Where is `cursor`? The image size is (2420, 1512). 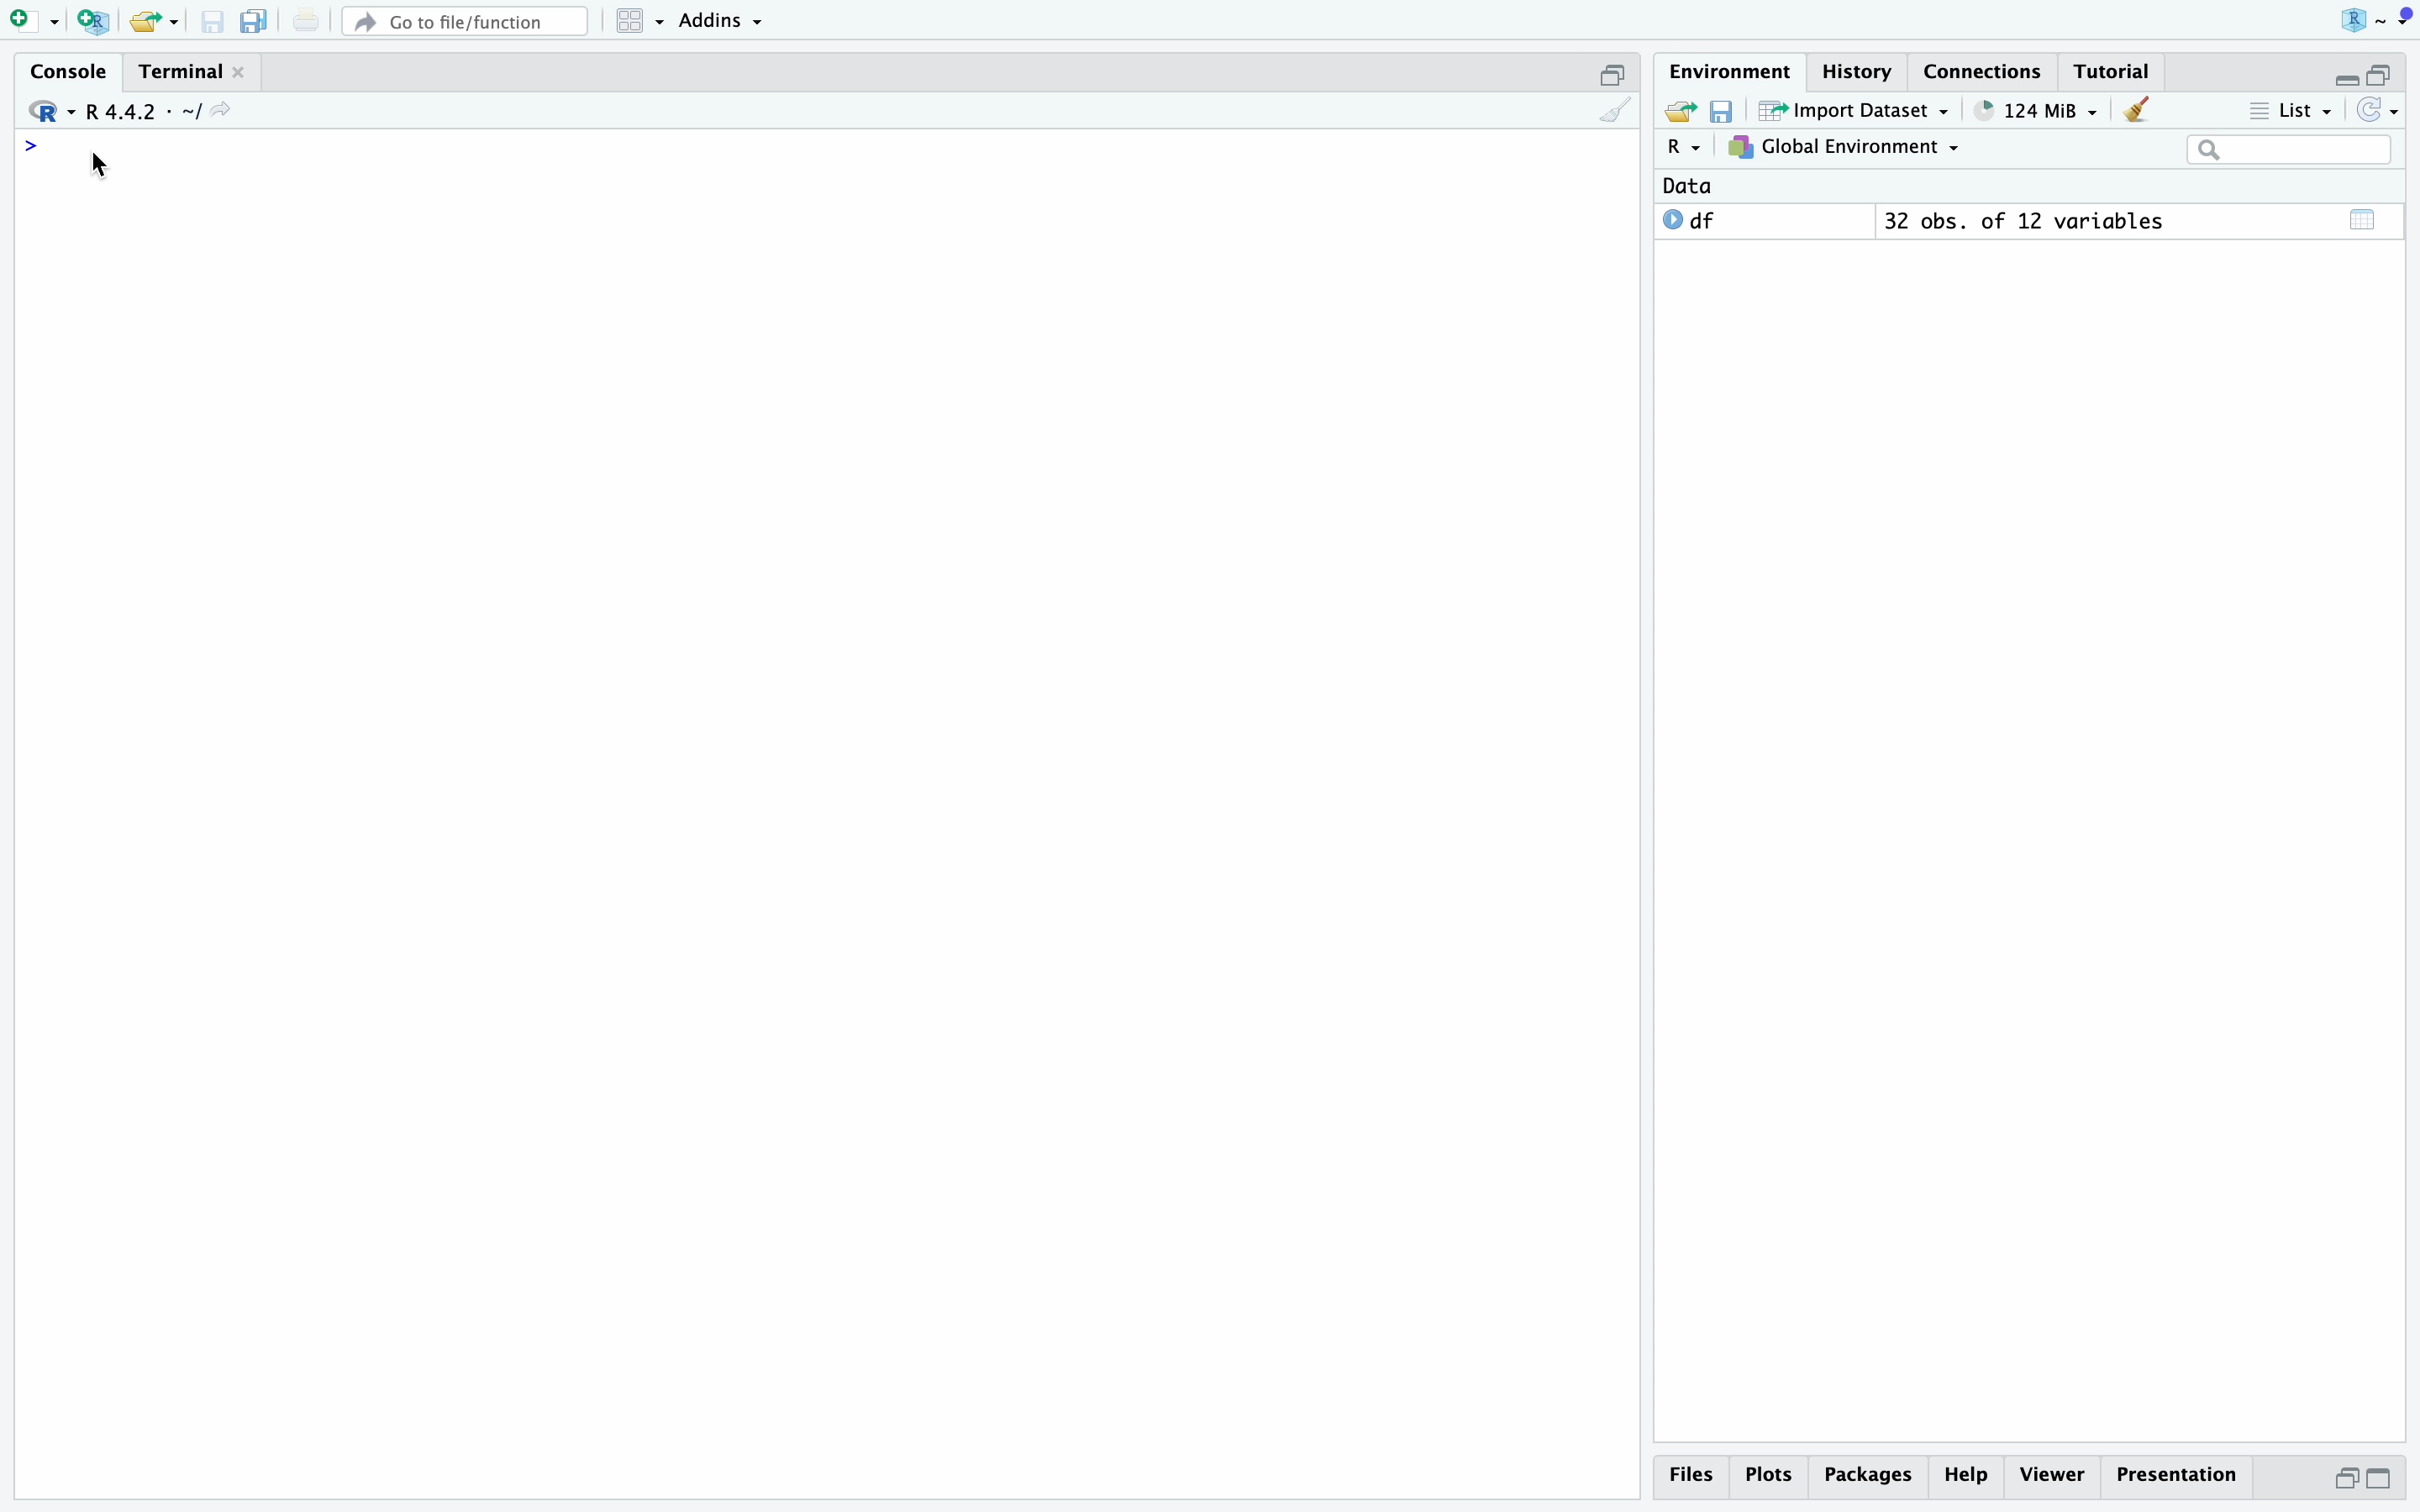
cursor is located at coordinates (100, 166).